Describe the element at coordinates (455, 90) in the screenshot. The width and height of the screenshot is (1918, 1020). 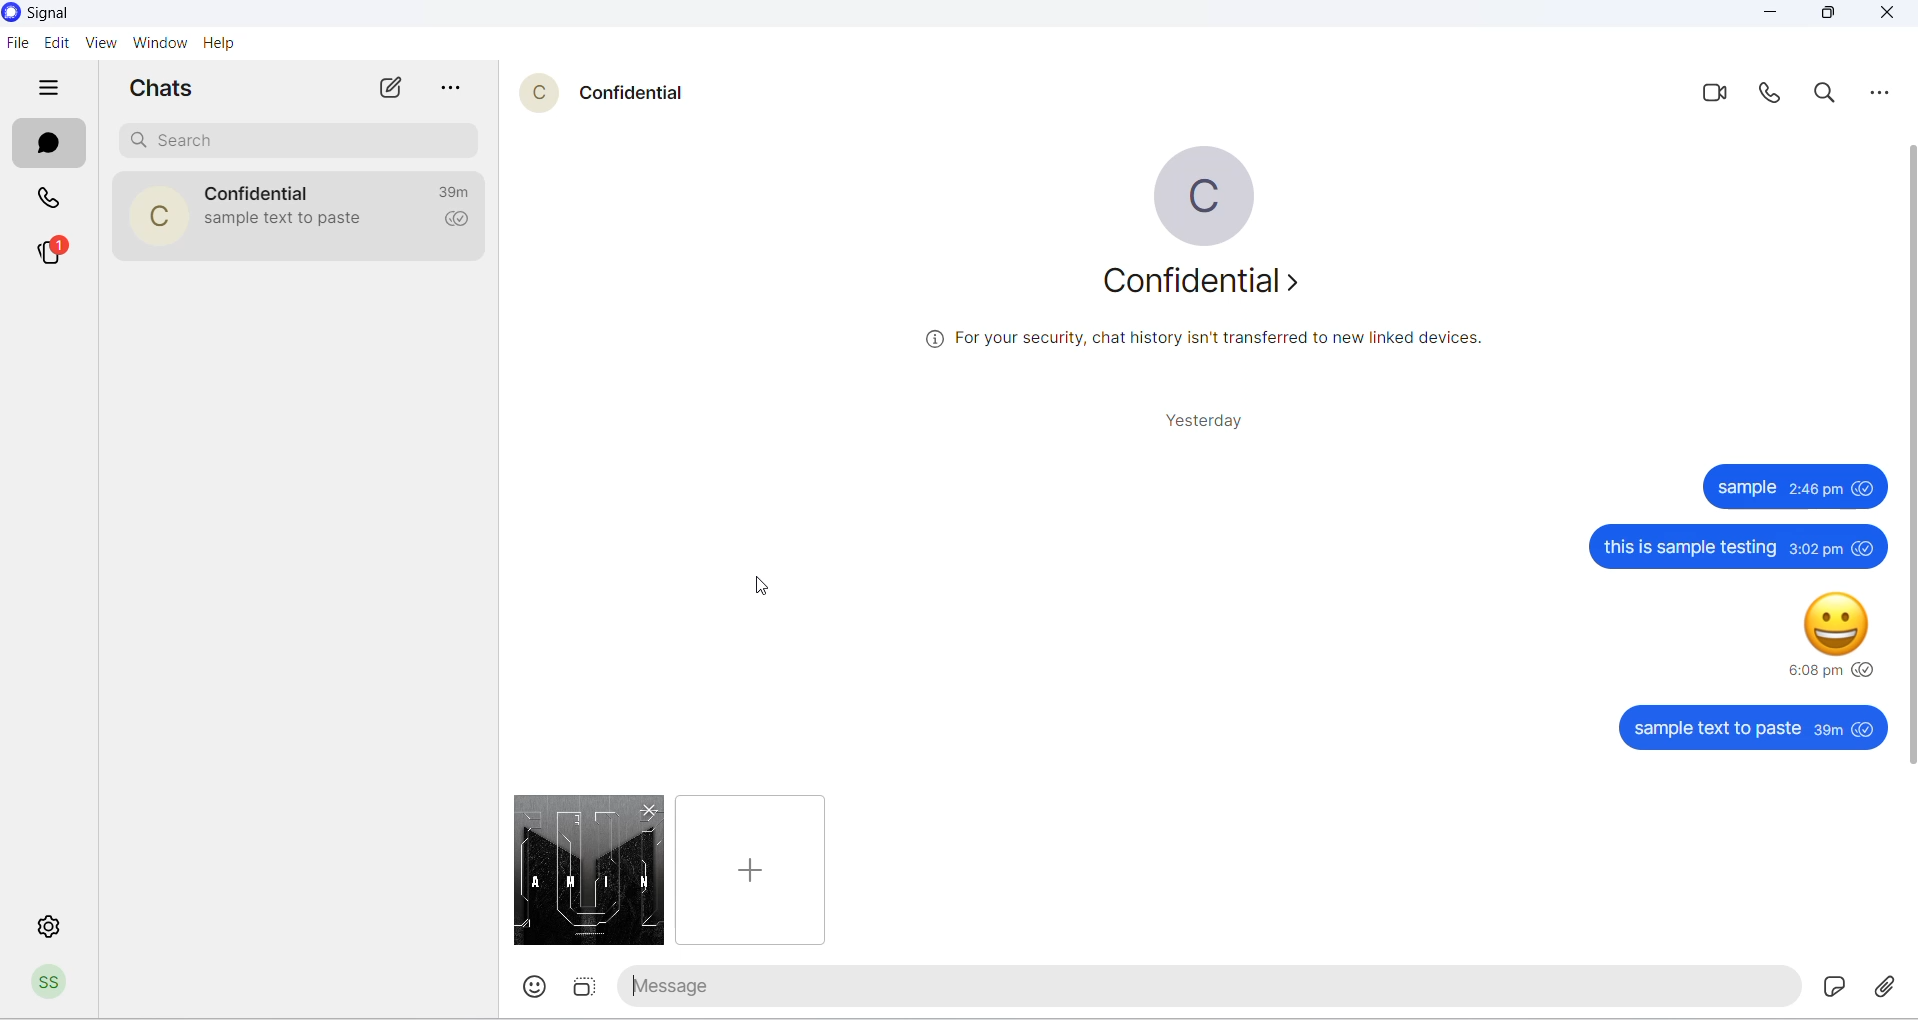
I see `more options` at that location.